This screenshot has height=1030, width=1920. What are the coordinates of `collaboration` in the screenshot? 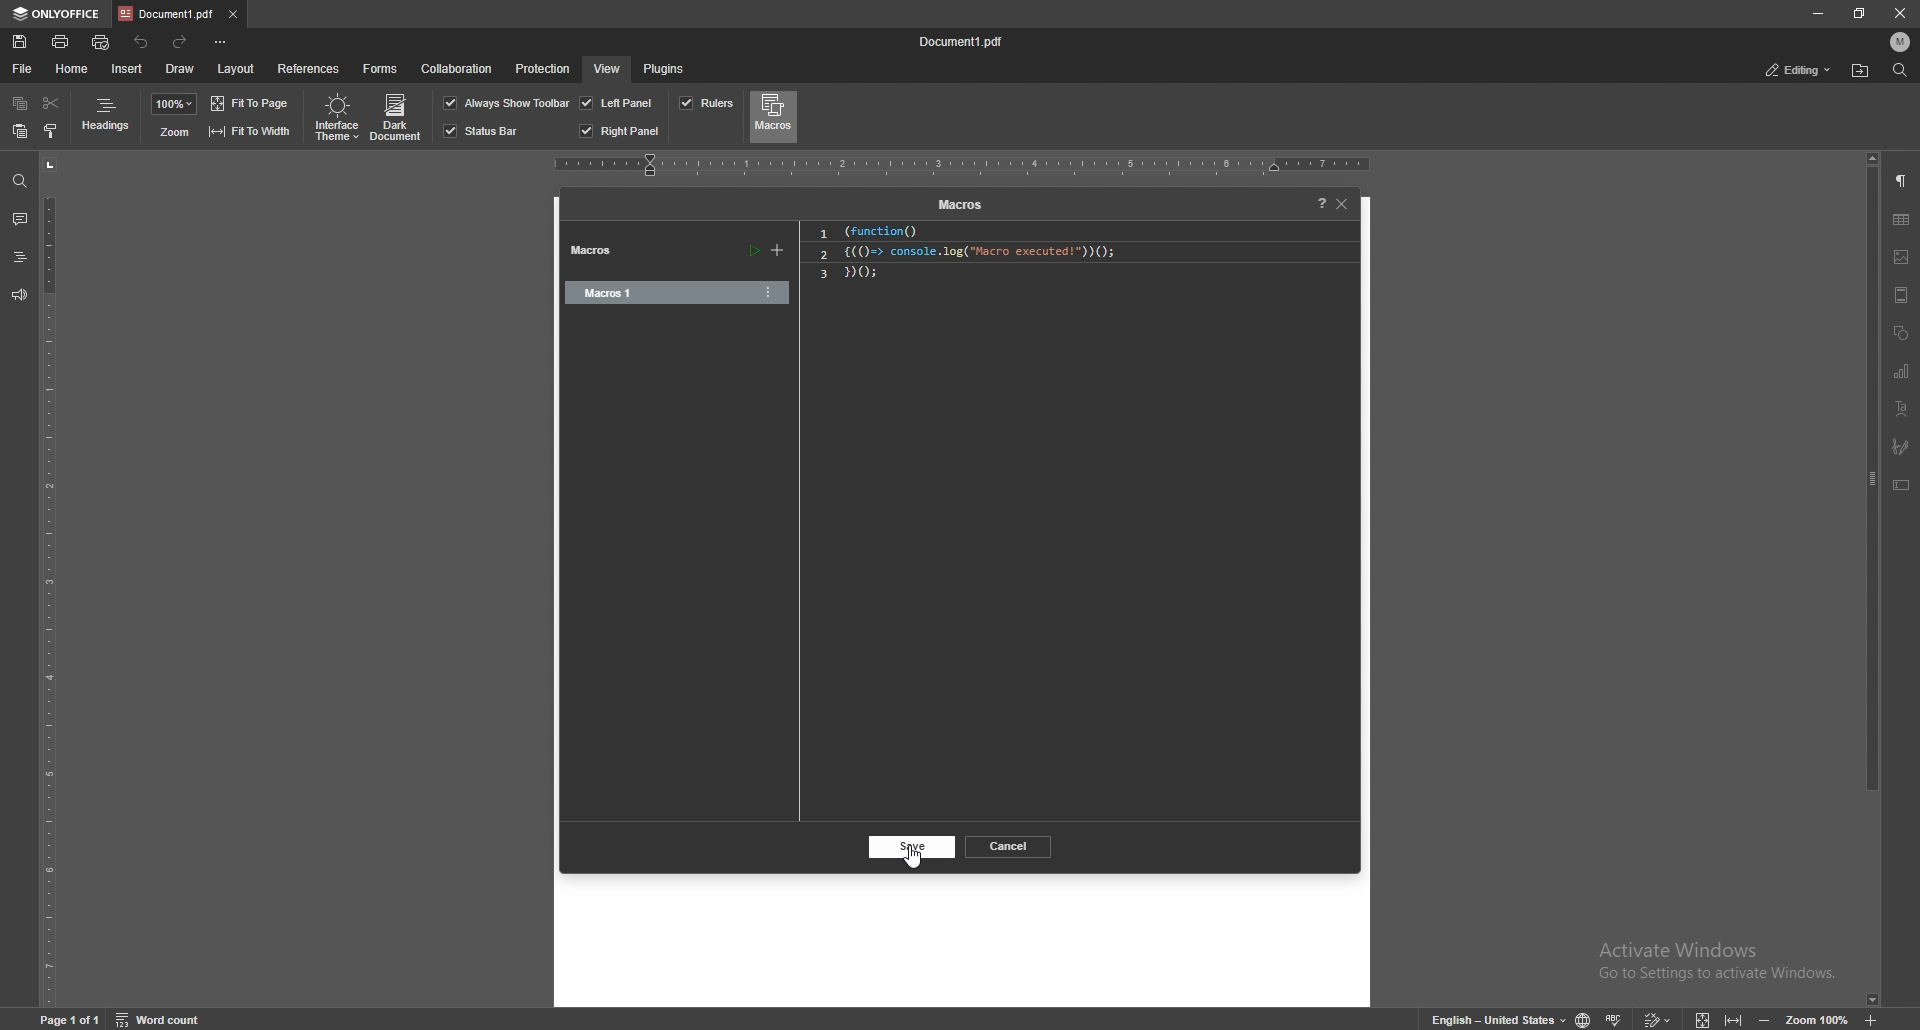 It's located at (460, 70).